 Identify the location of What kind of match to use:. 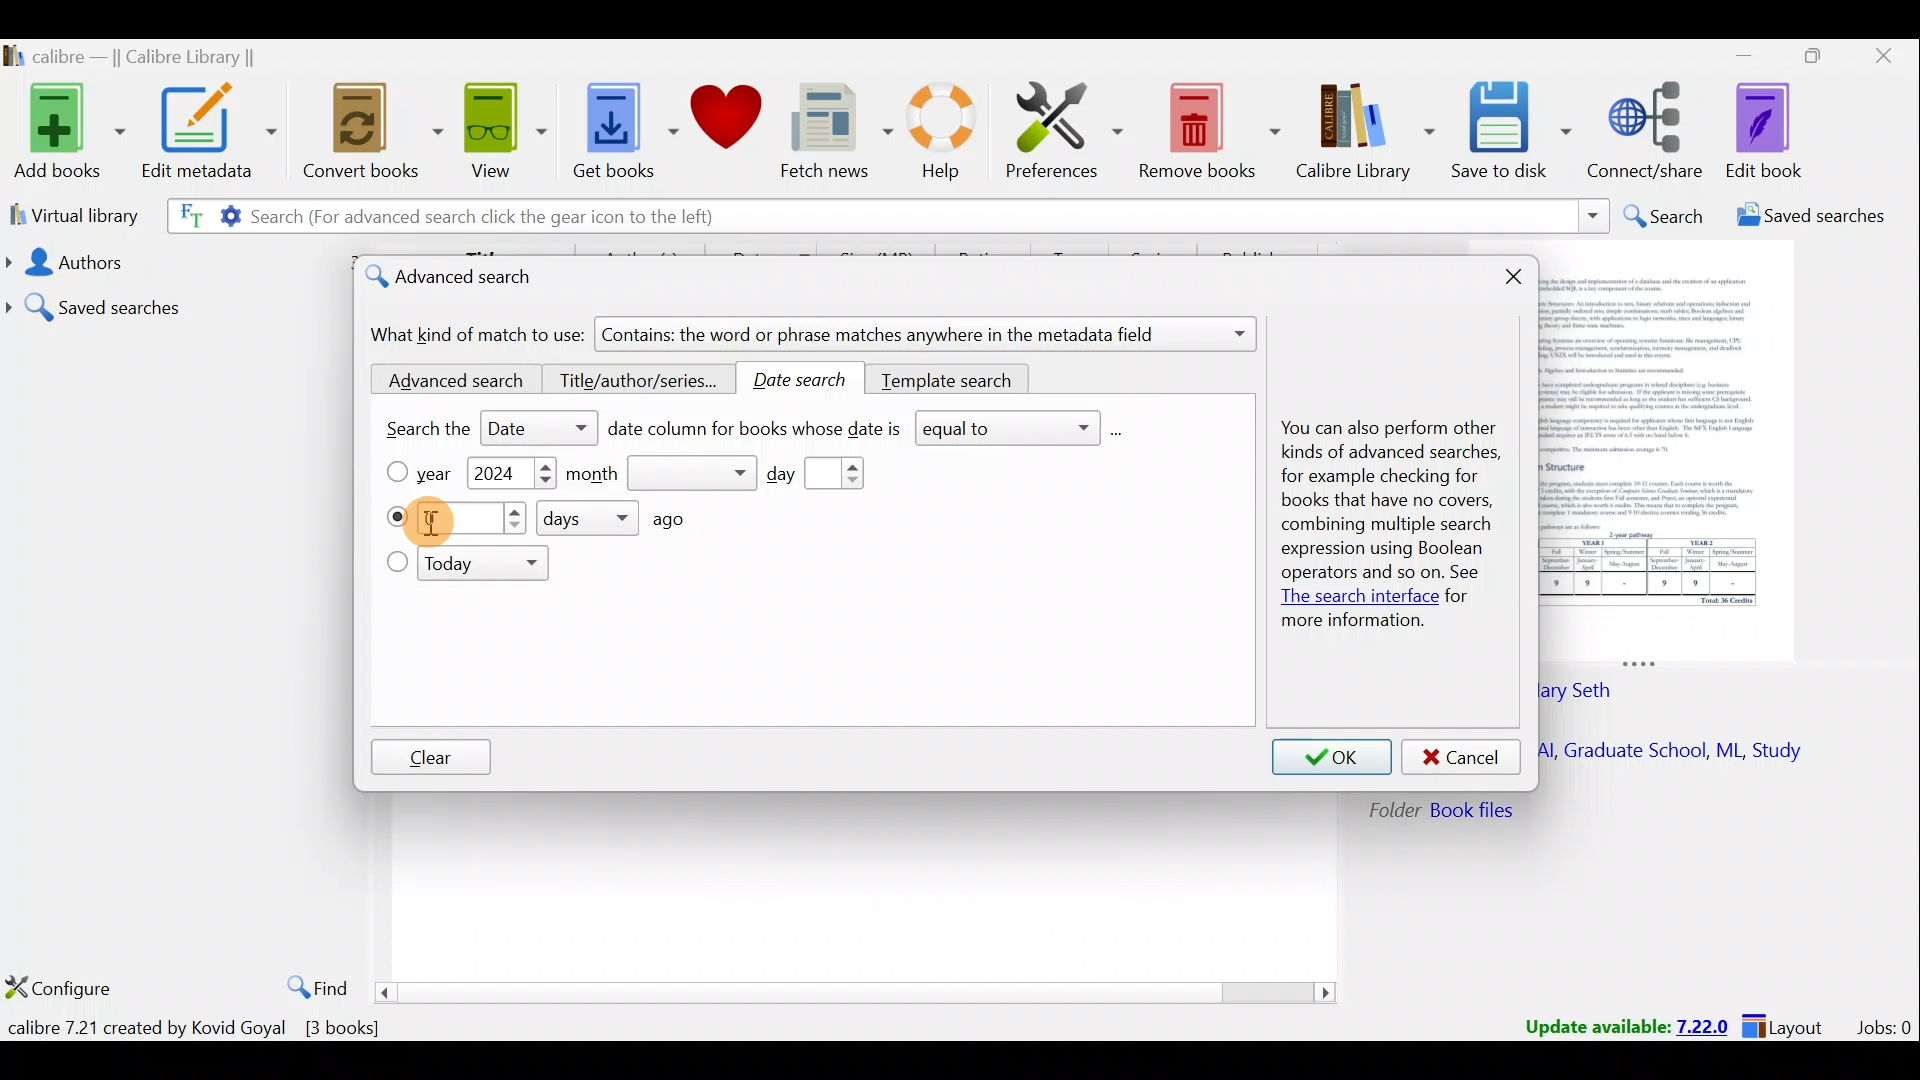
(479, 335).